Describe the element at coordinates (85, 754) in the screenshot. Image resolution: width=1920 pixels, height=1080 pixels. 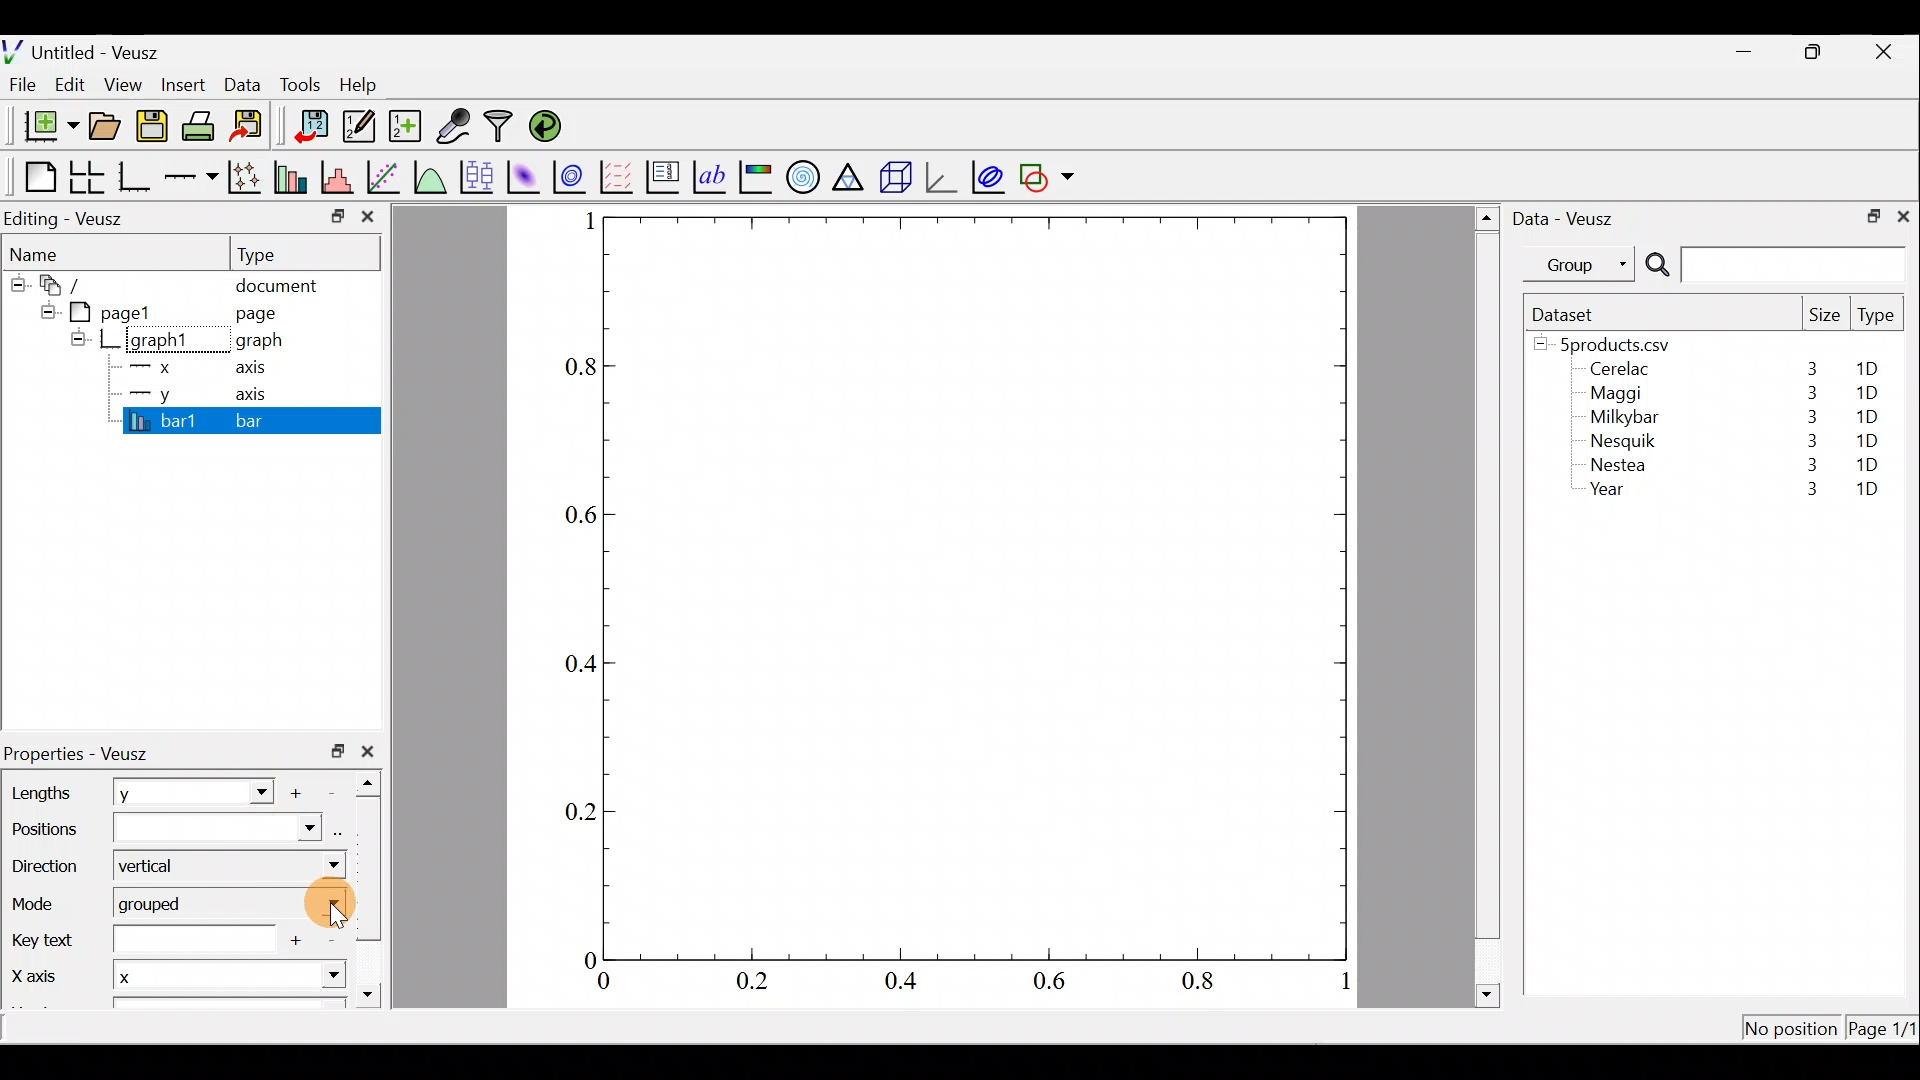
I see `Properties - Veusz` at that location.